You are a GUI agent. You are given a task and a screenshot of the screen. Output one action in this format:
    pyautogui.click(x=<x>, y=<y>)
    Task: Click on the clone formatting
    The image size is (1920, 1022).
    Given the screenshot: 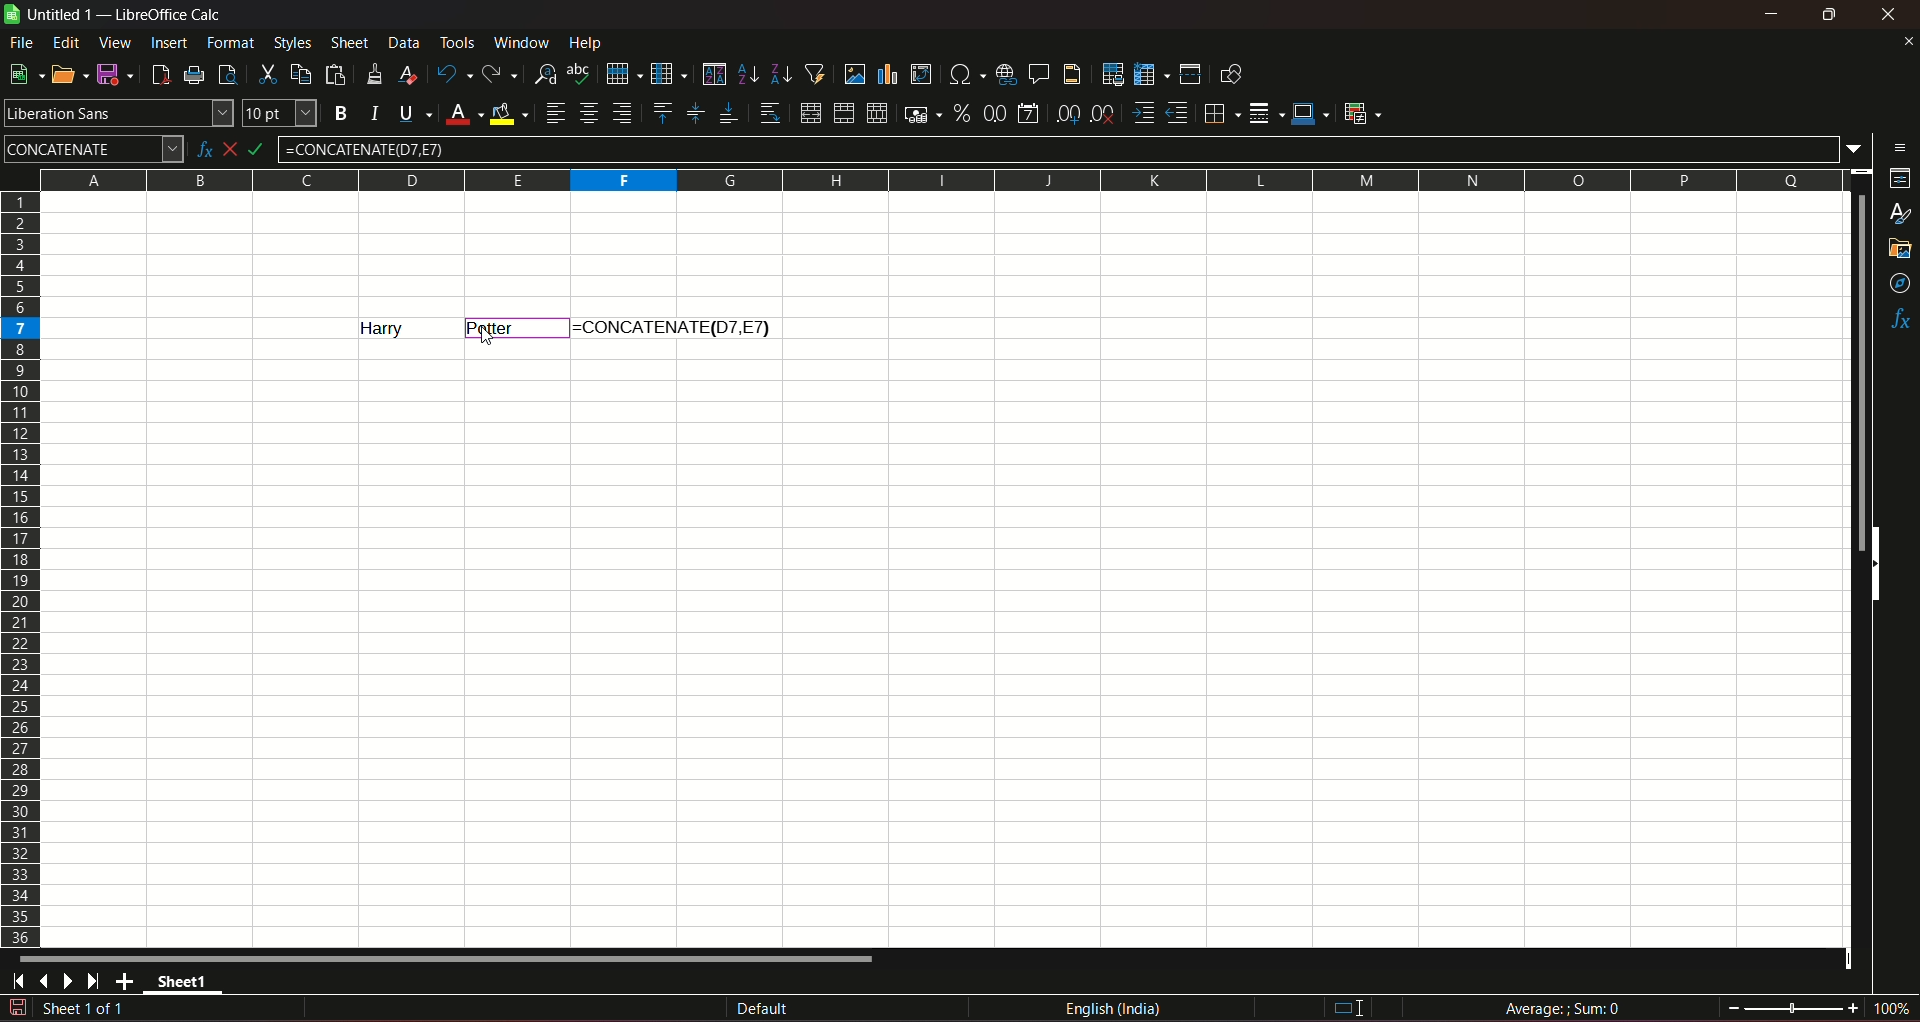 What is the action you would take?
    pyautogui.click(x=376, y=73)
    